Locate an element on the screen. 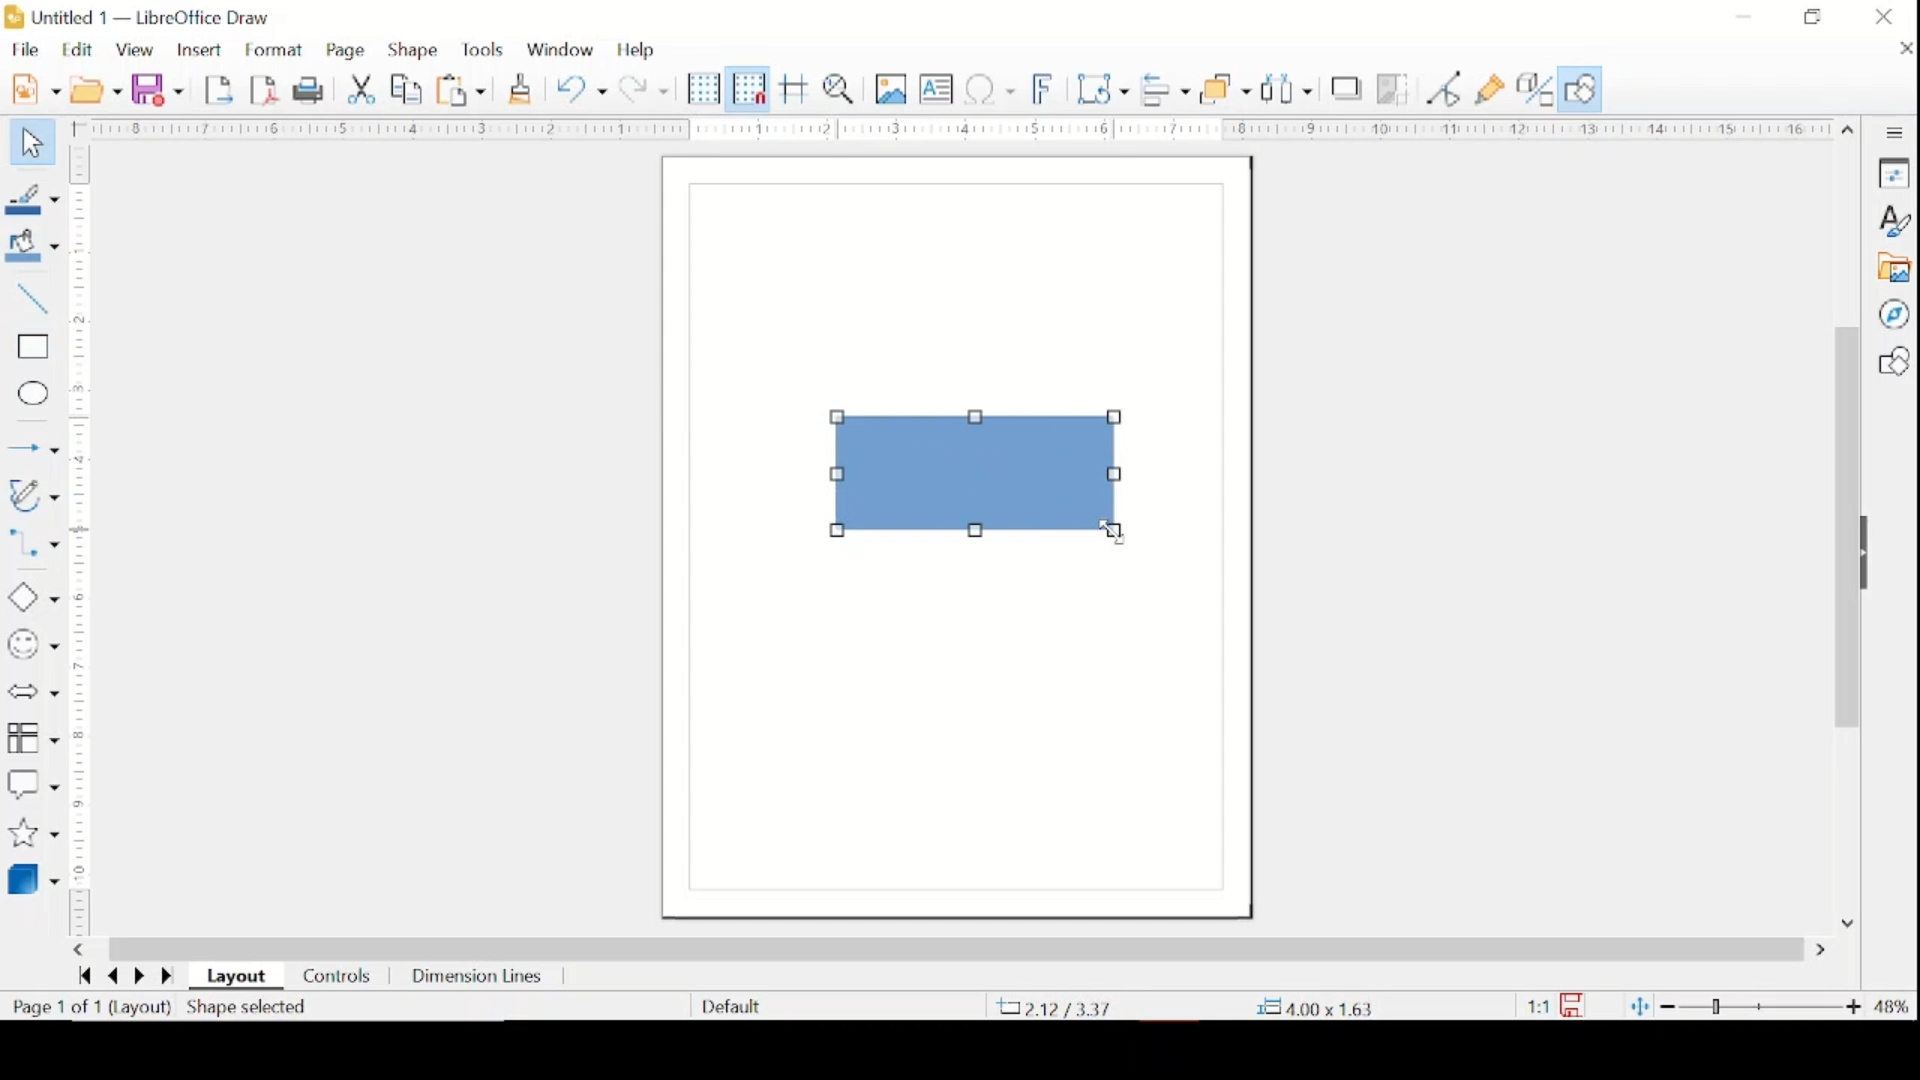  view is located at coordinates (137, 51).